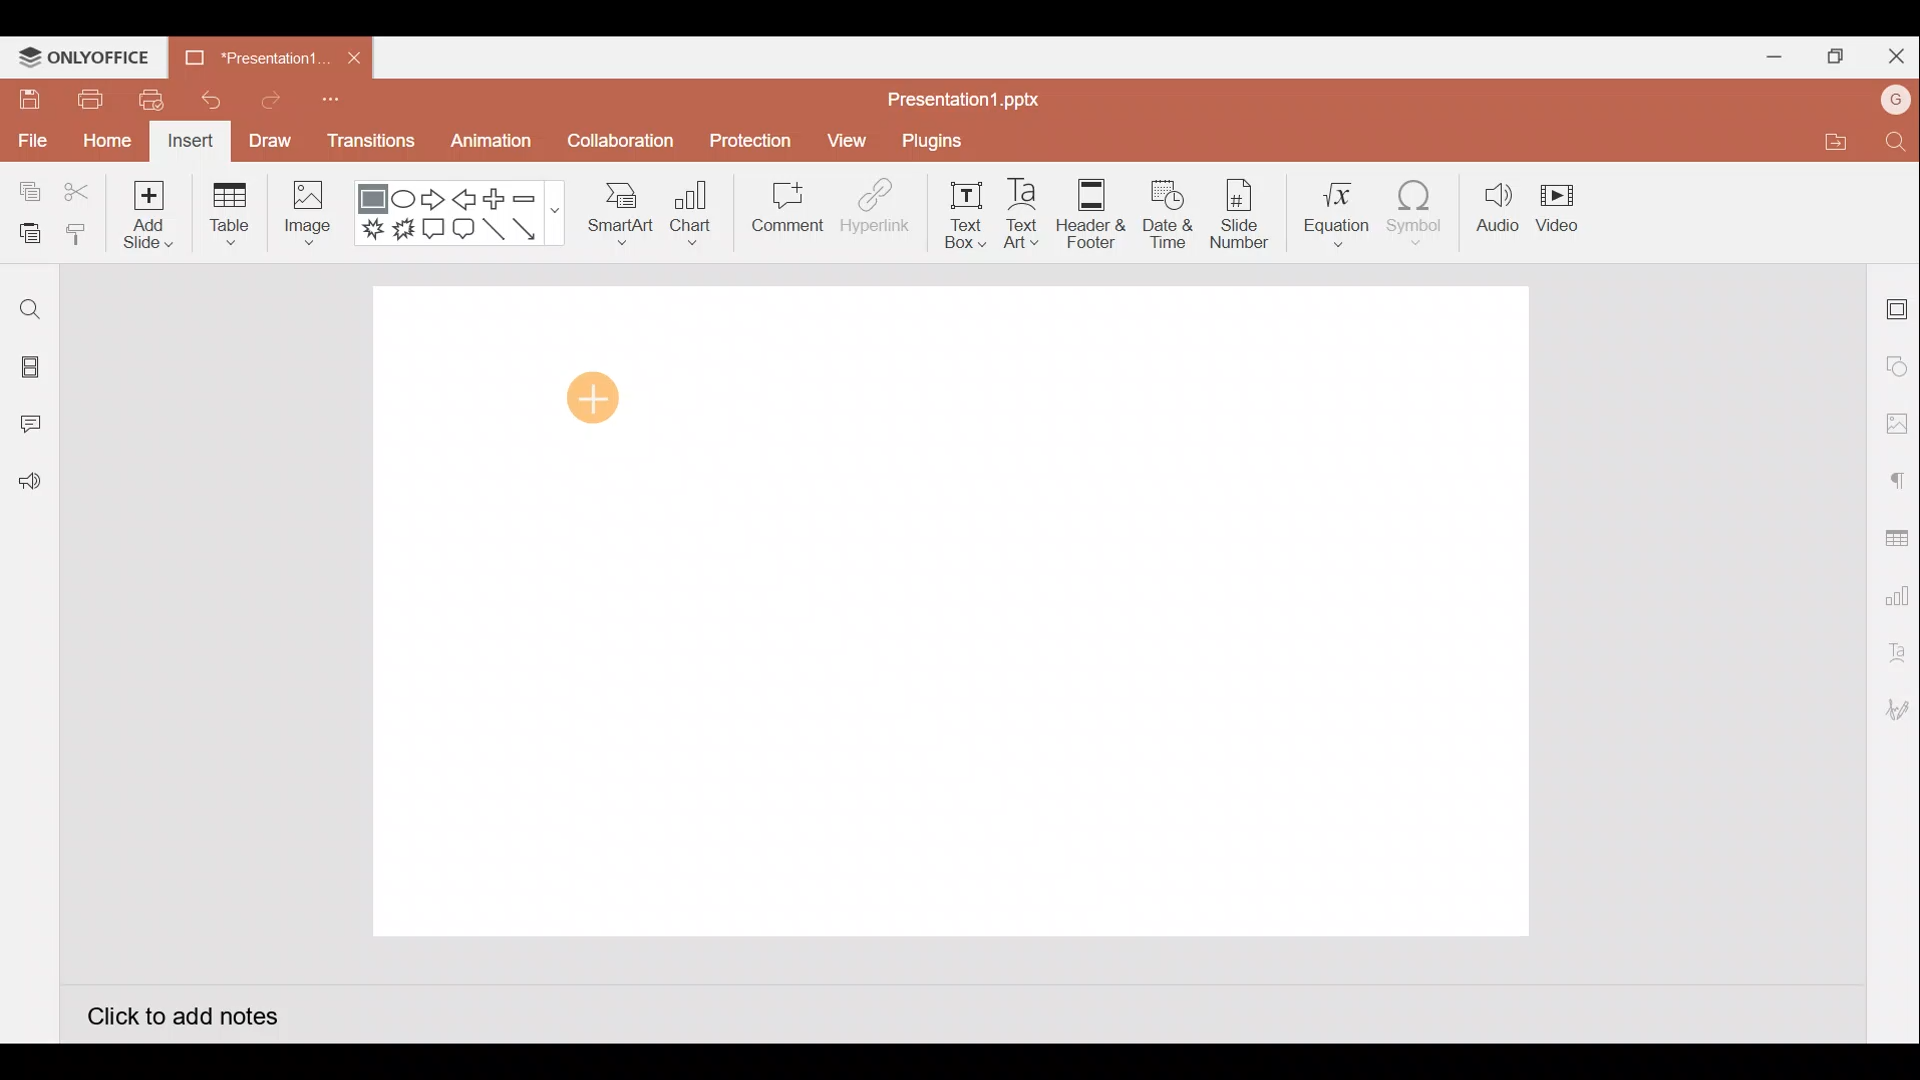  I want to click on Text Art, so click(1030, 209).